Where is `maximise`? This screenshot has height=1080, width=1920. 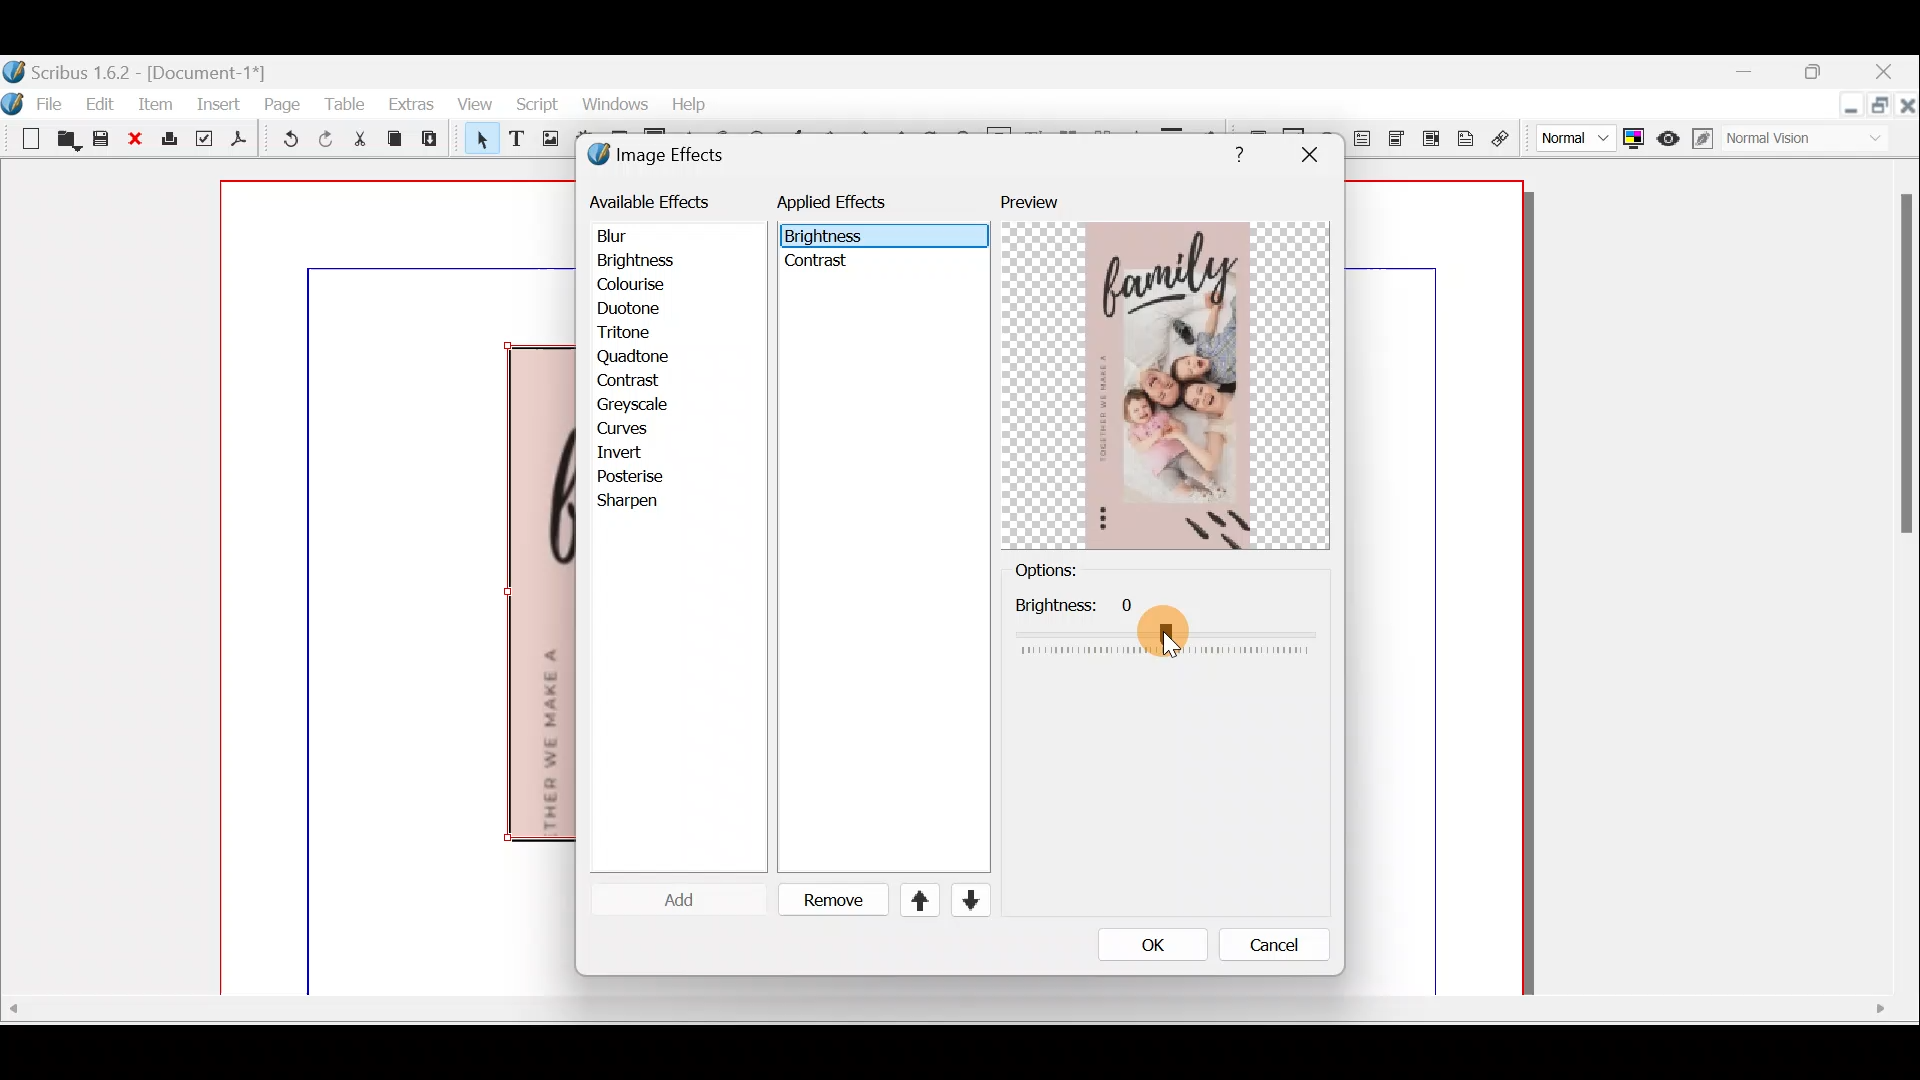 maximise is located at coordinates (1819, 75).